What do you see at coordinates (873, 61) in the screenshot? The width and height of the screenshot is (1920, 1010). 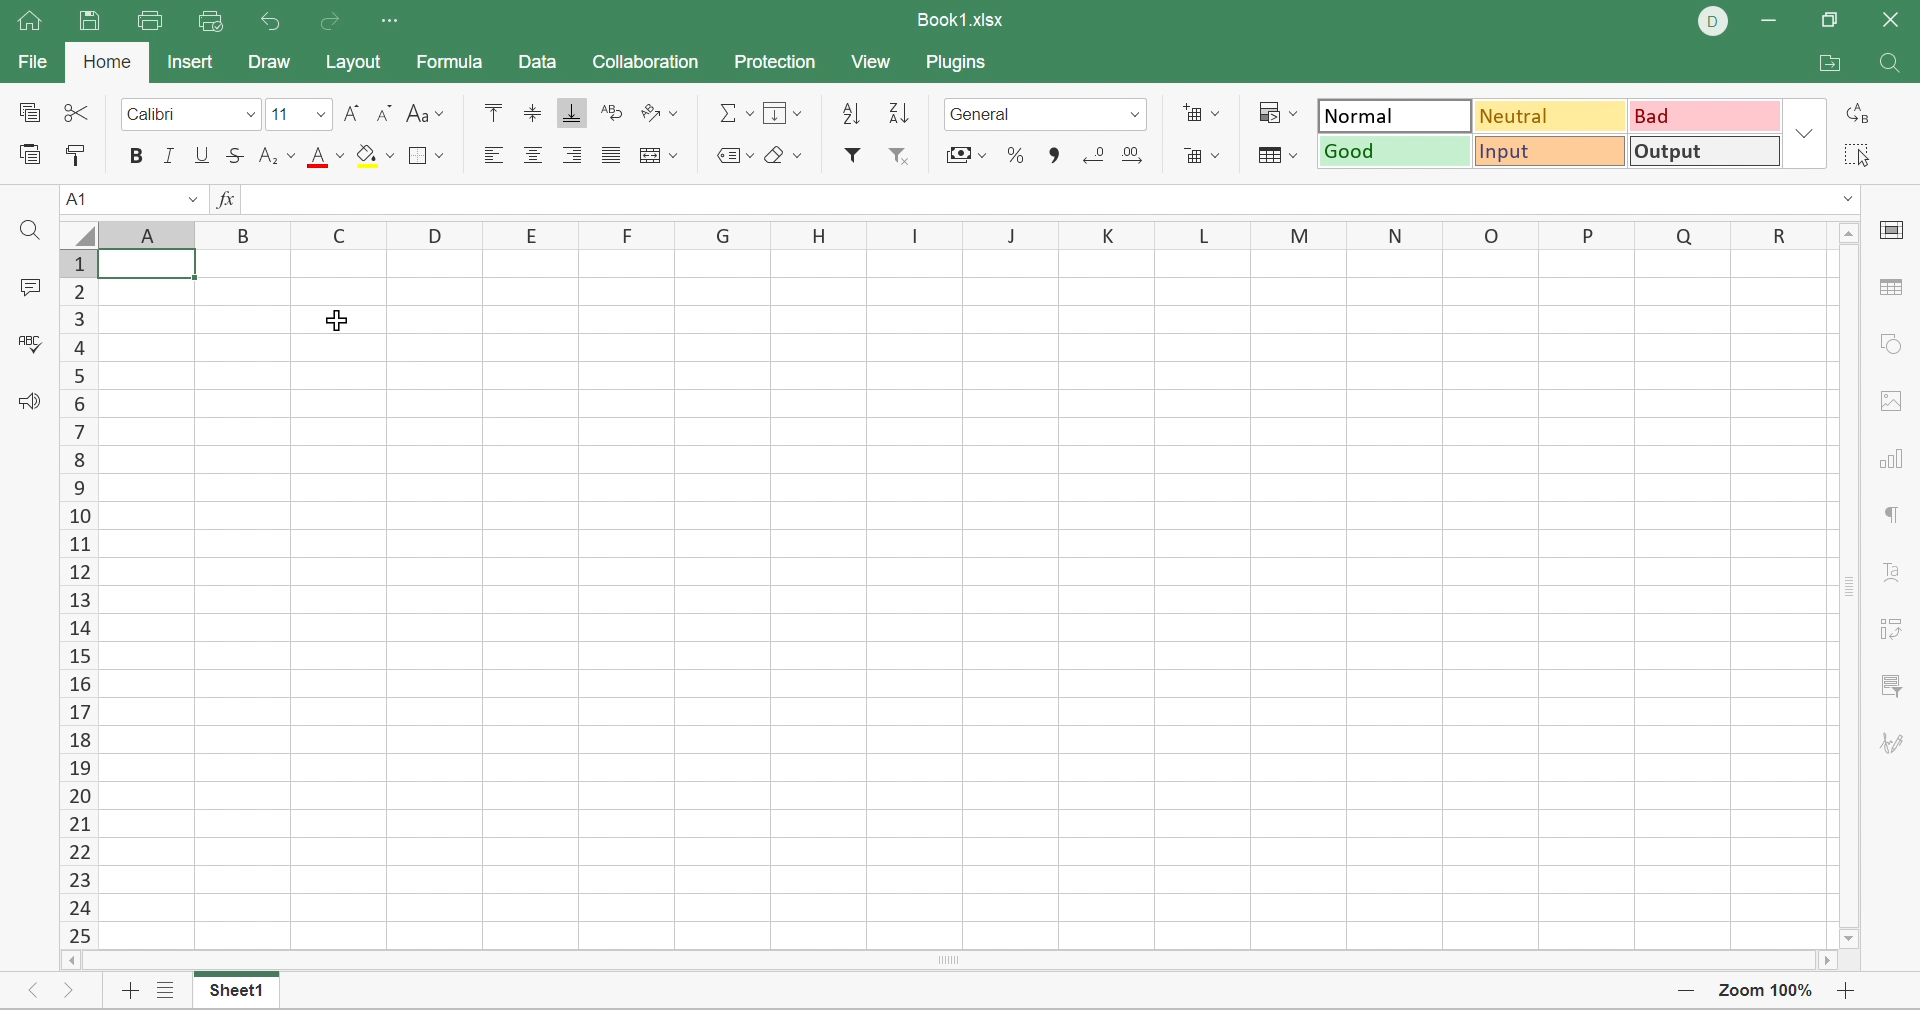 I see `View` at bounding box center [873, 61].